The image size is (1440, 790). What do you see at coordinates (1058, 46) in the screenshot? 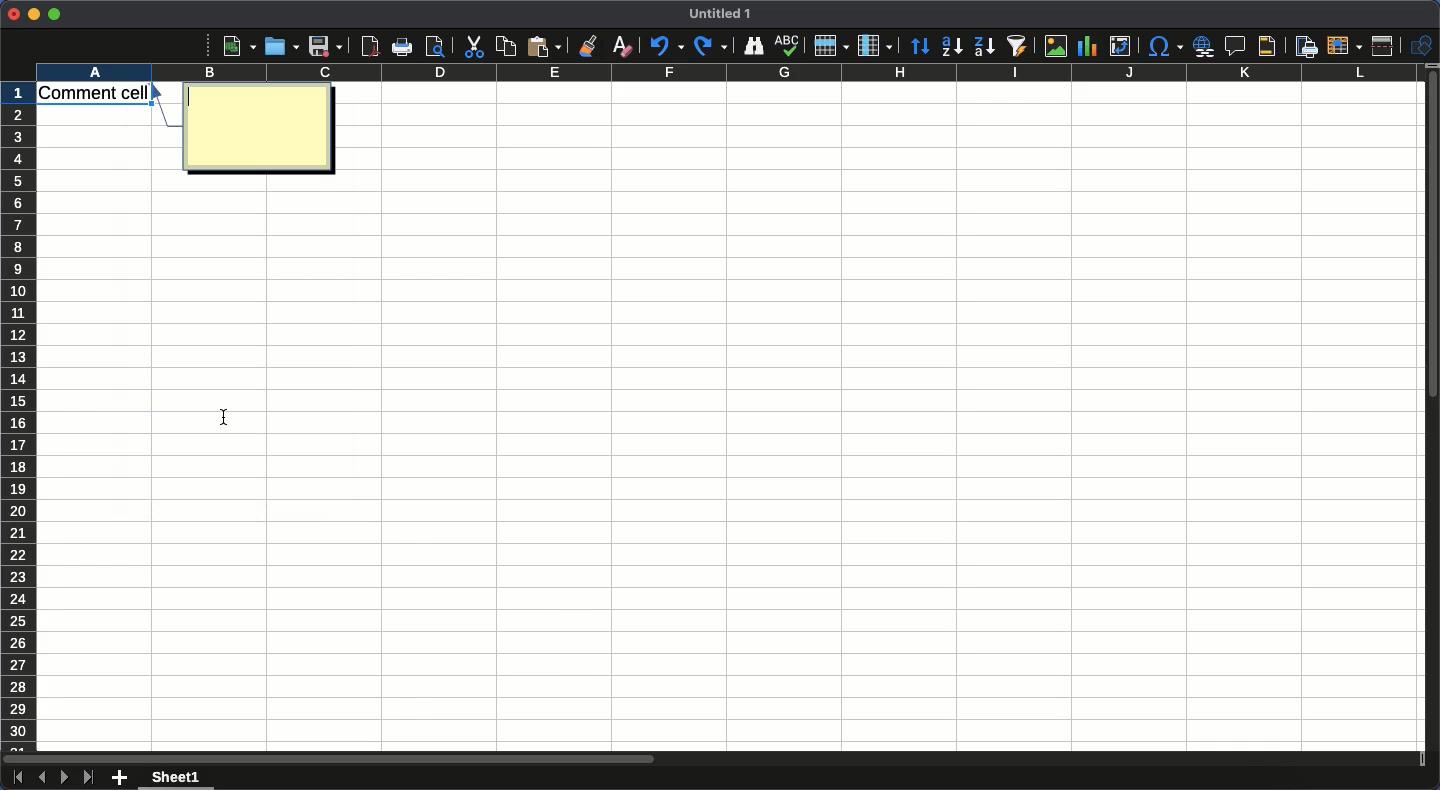
I see `Image` at bounding box center [1058, 46].